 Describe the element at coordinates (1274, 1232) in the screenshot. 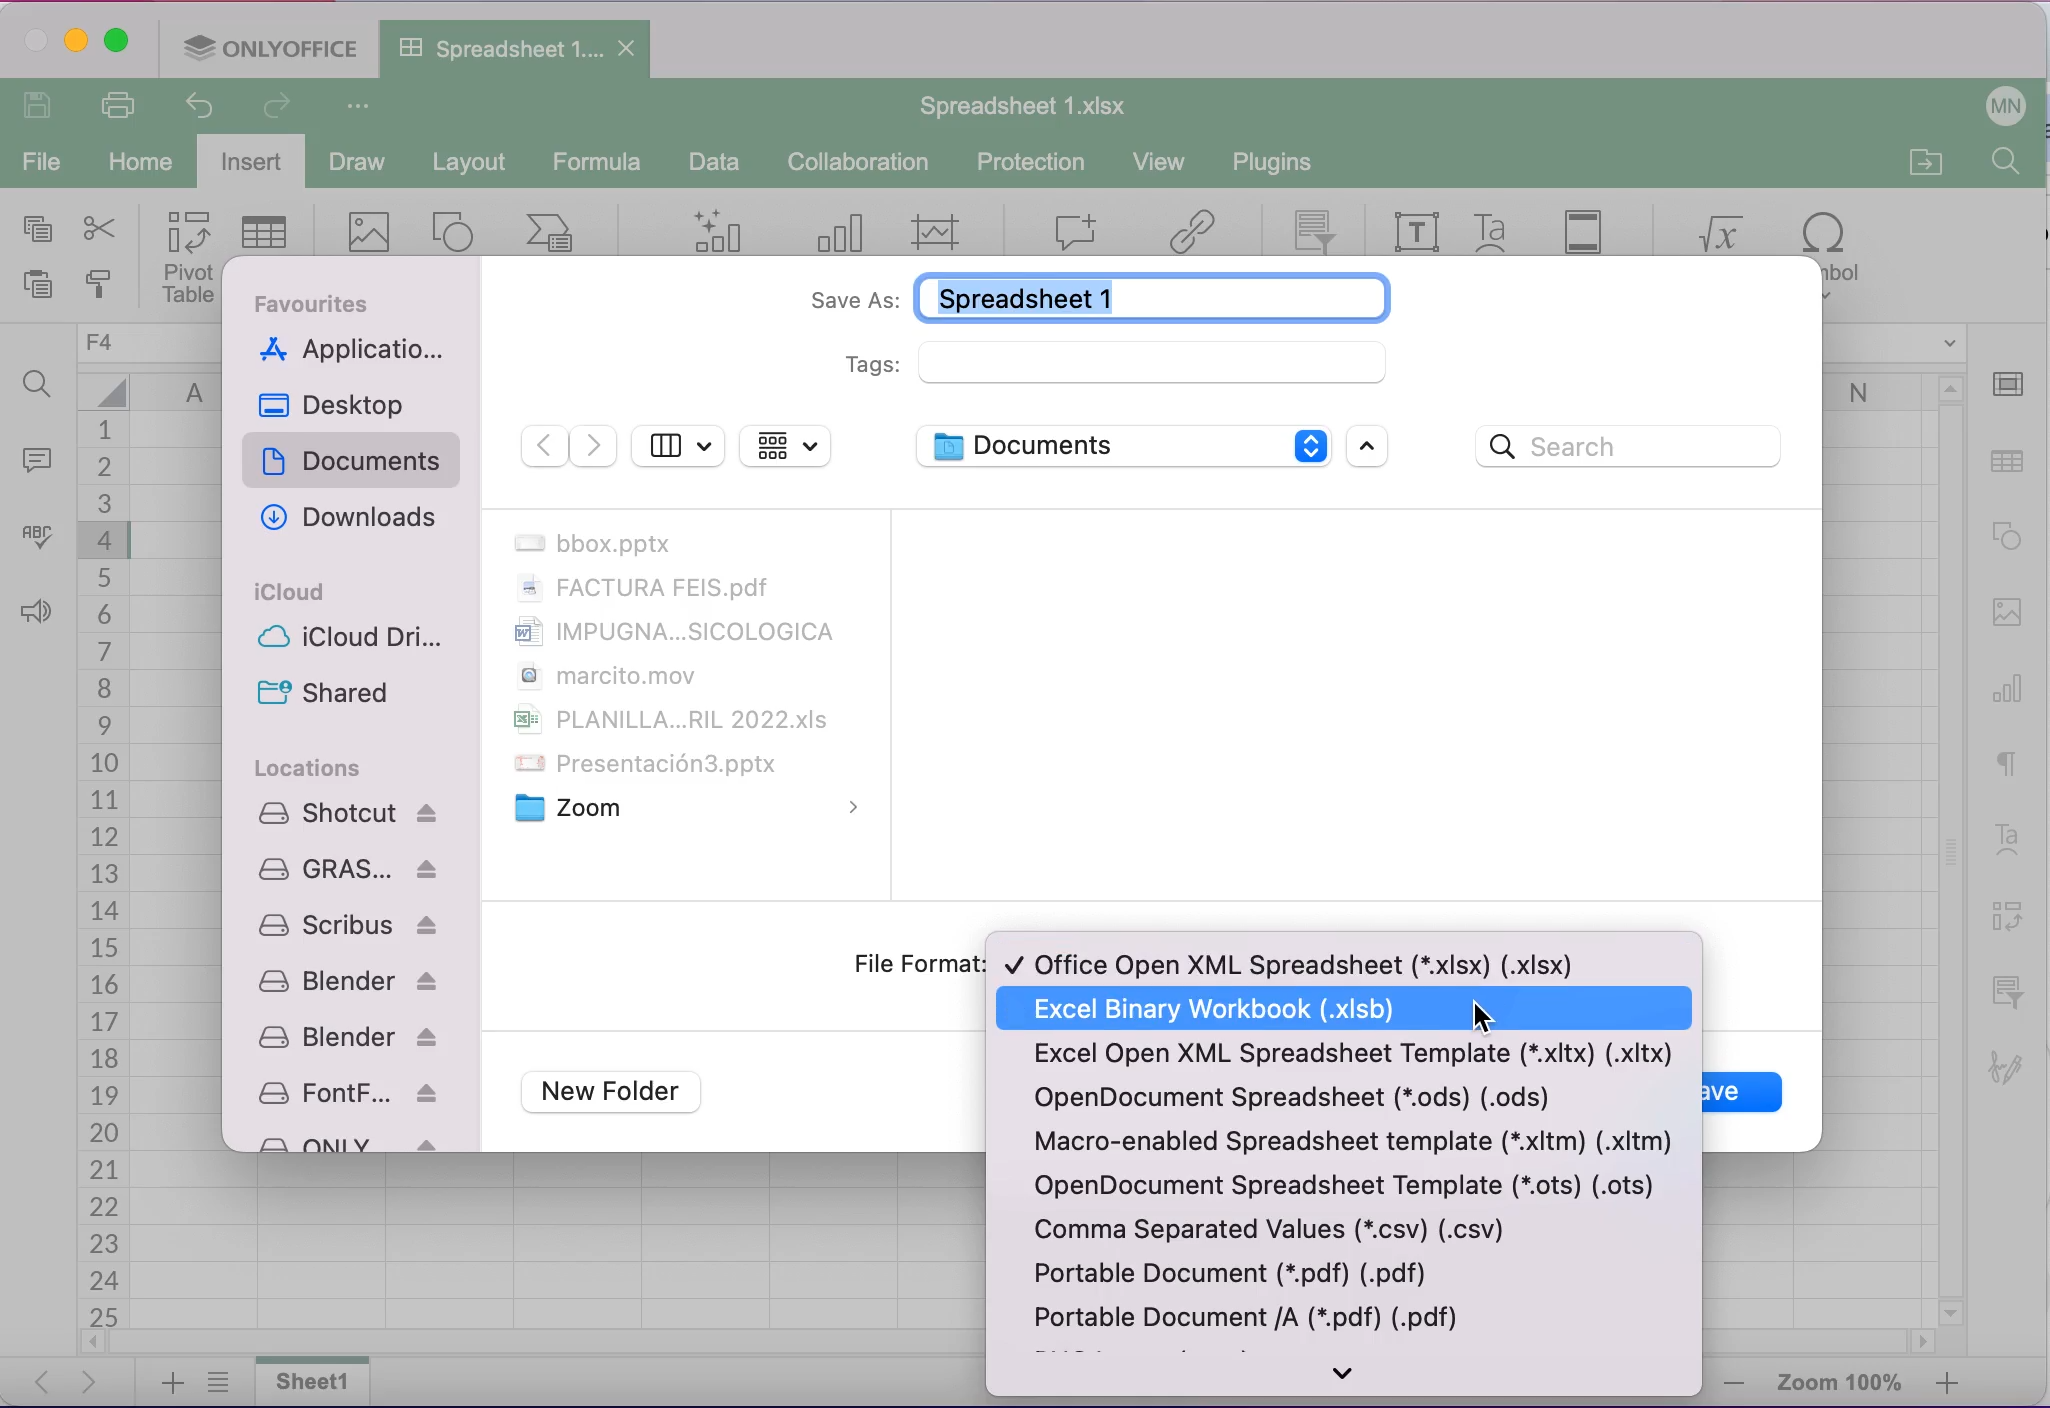

I see `comma separated values` at that location.